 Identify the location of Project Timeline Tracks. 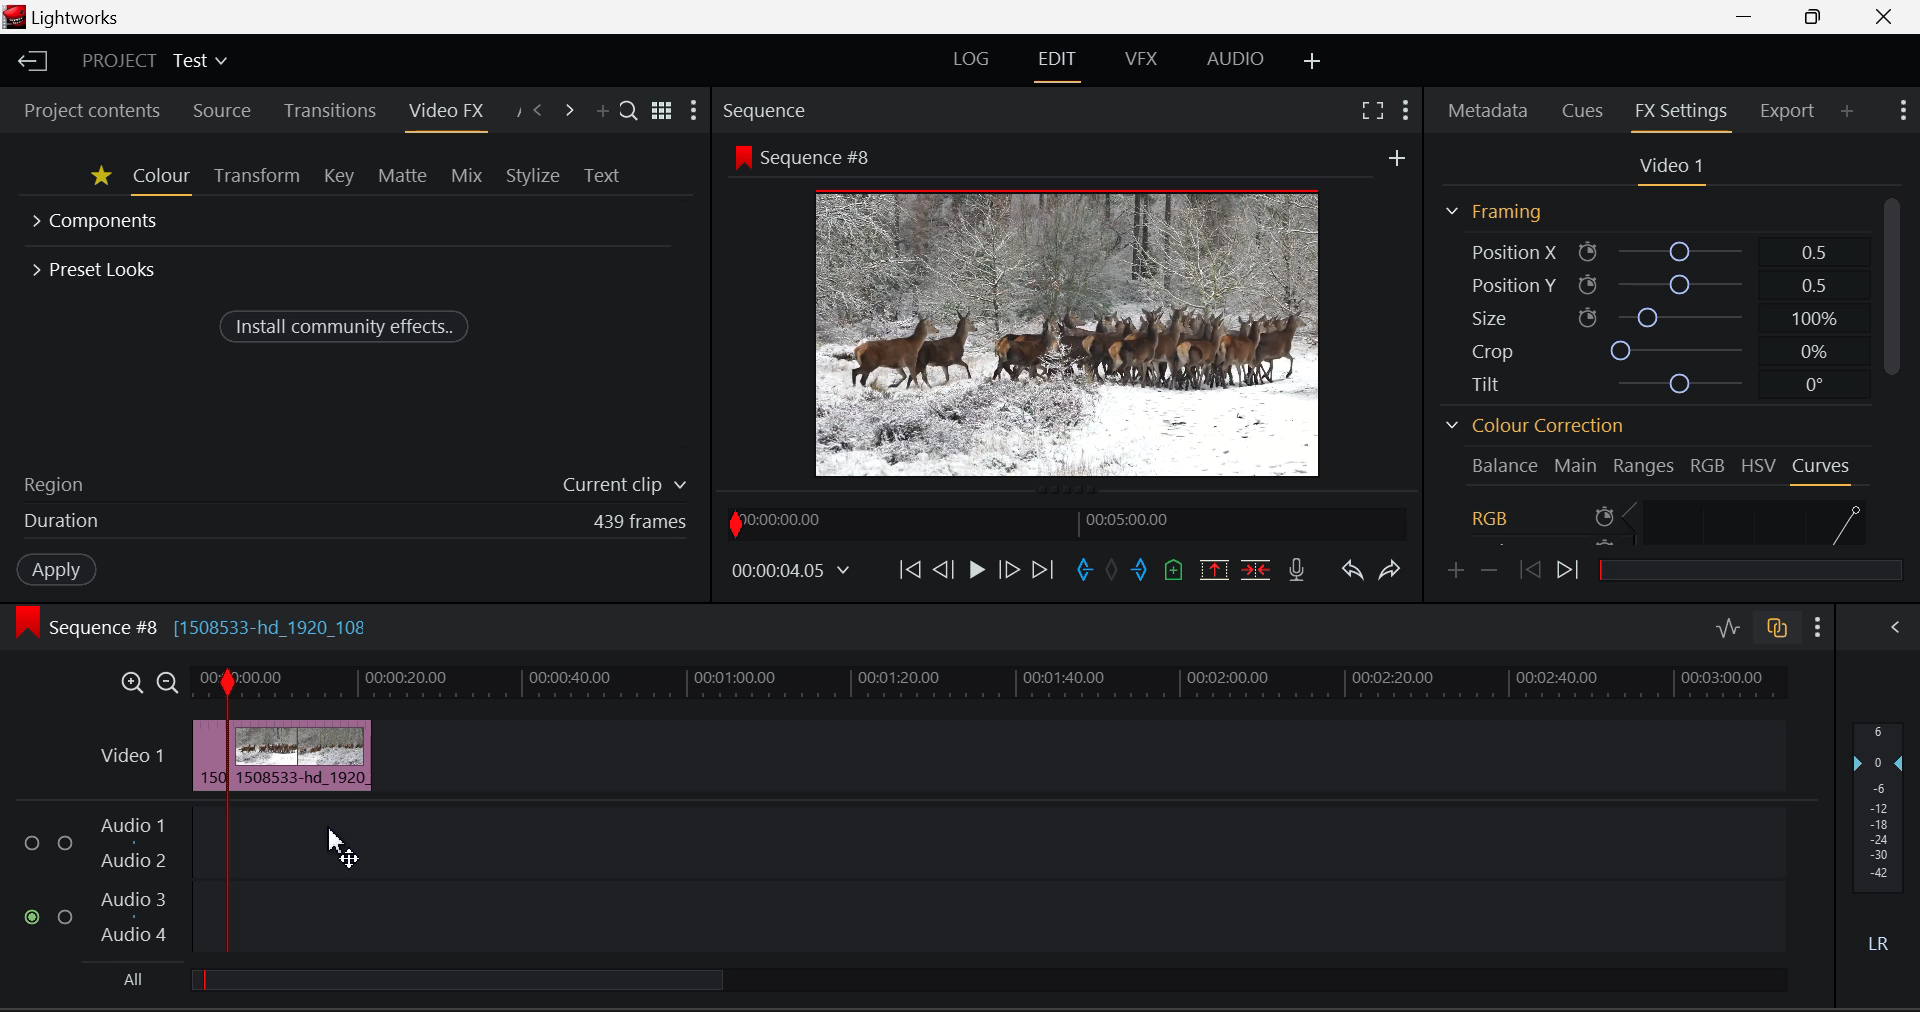
(990, 684).